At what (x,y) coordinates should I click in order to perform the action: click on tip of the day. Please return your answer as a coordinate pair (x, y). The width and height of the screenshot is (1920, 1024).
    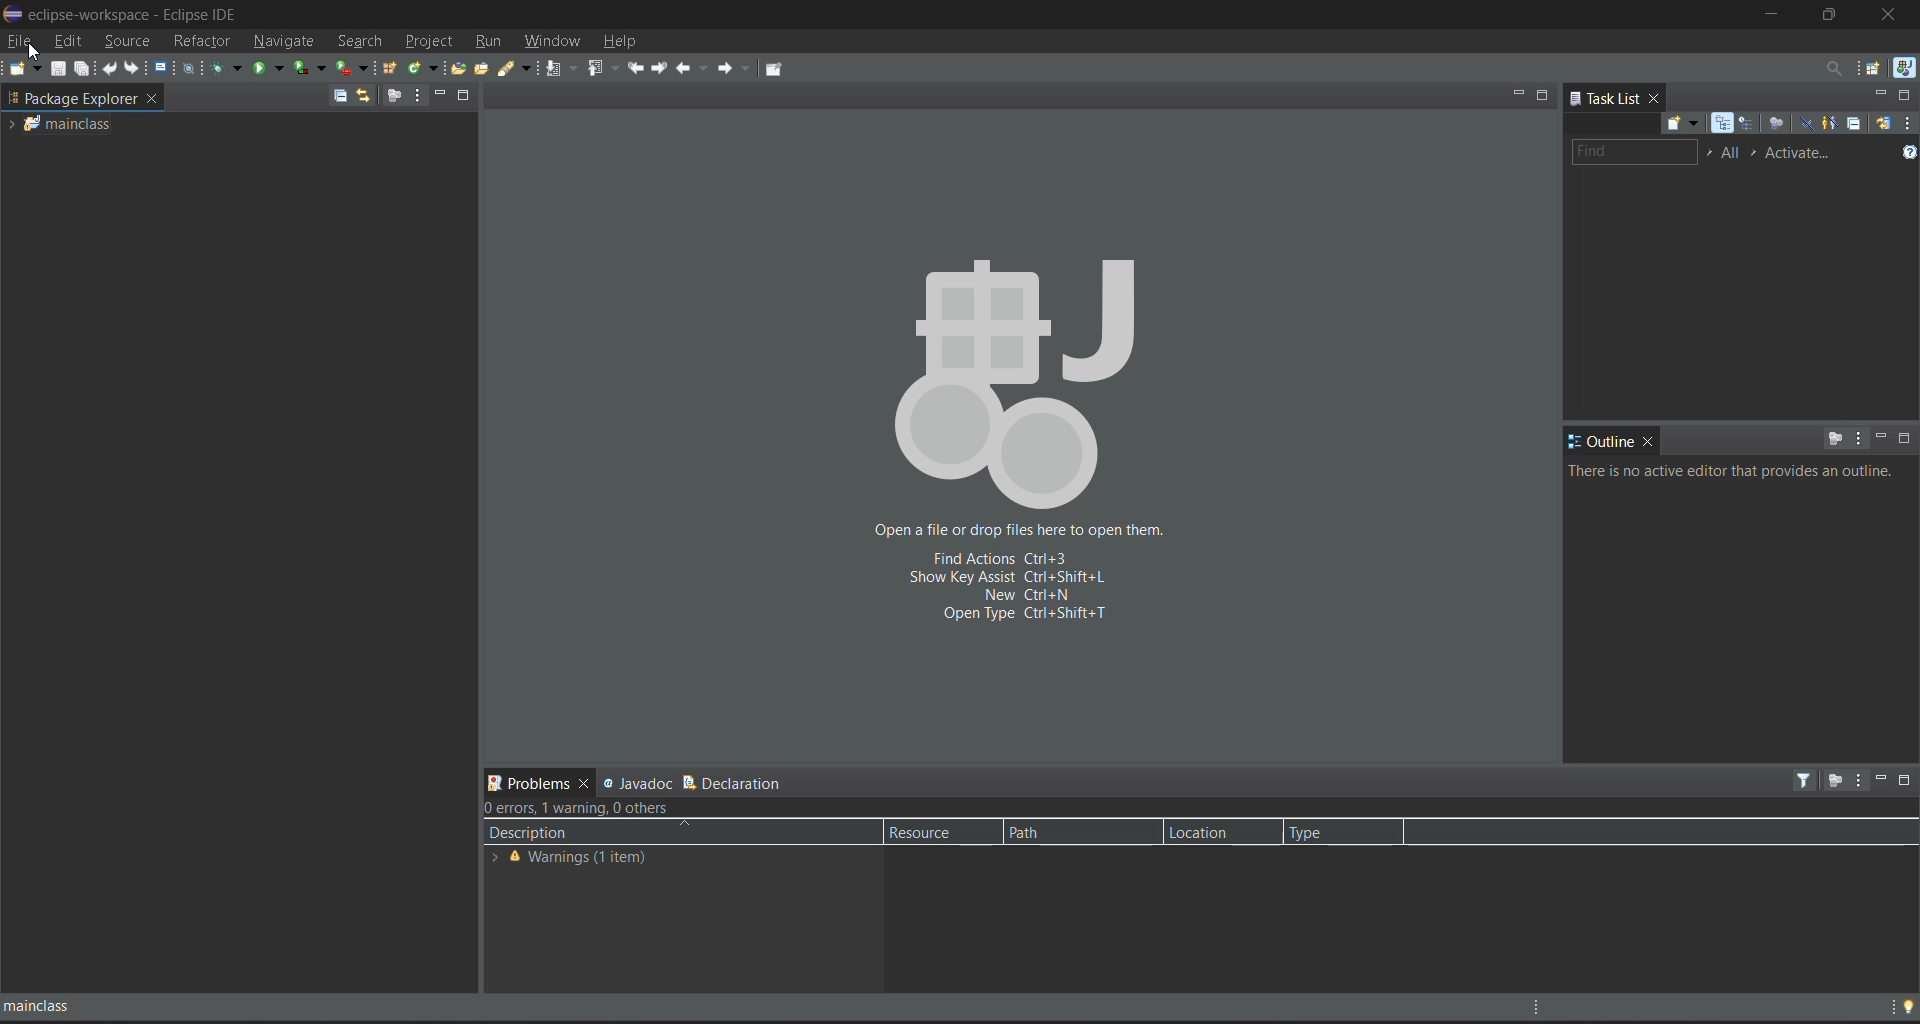
    Looking at the image, I should click on (1906, 1001).